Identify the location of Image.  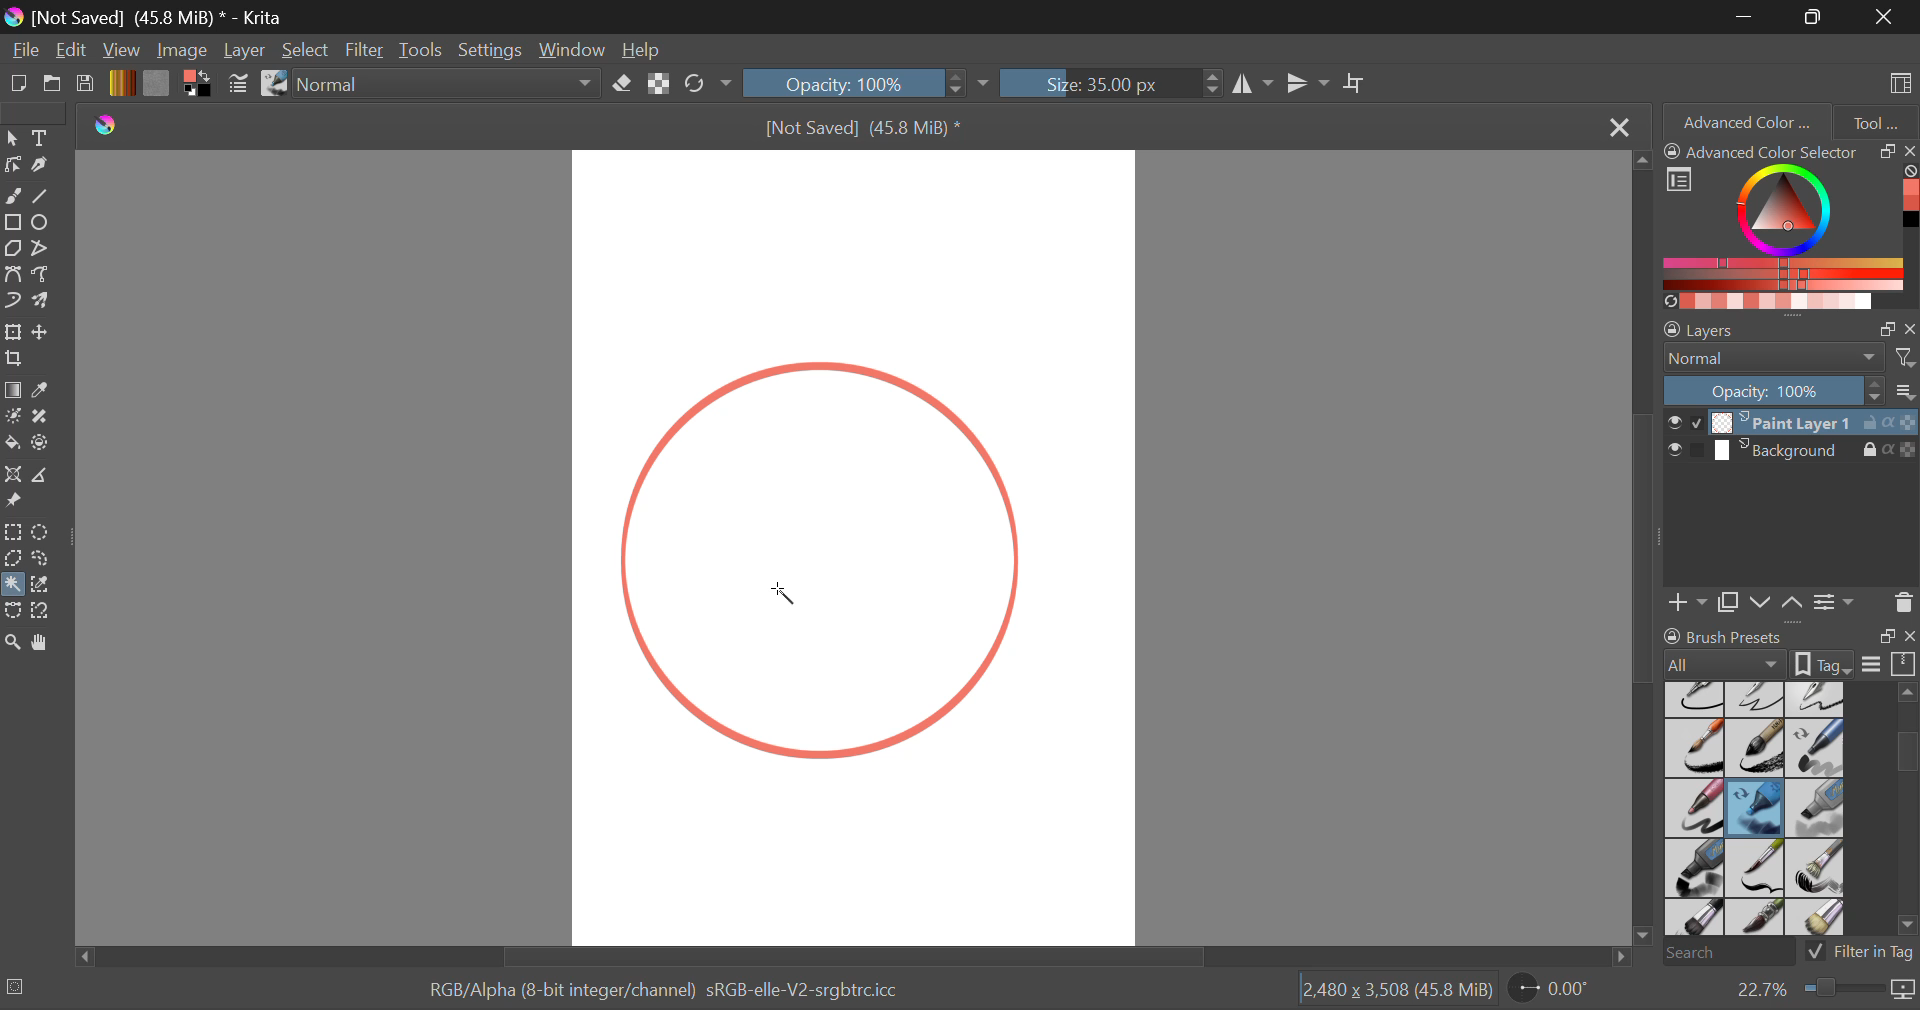
(184, 50).